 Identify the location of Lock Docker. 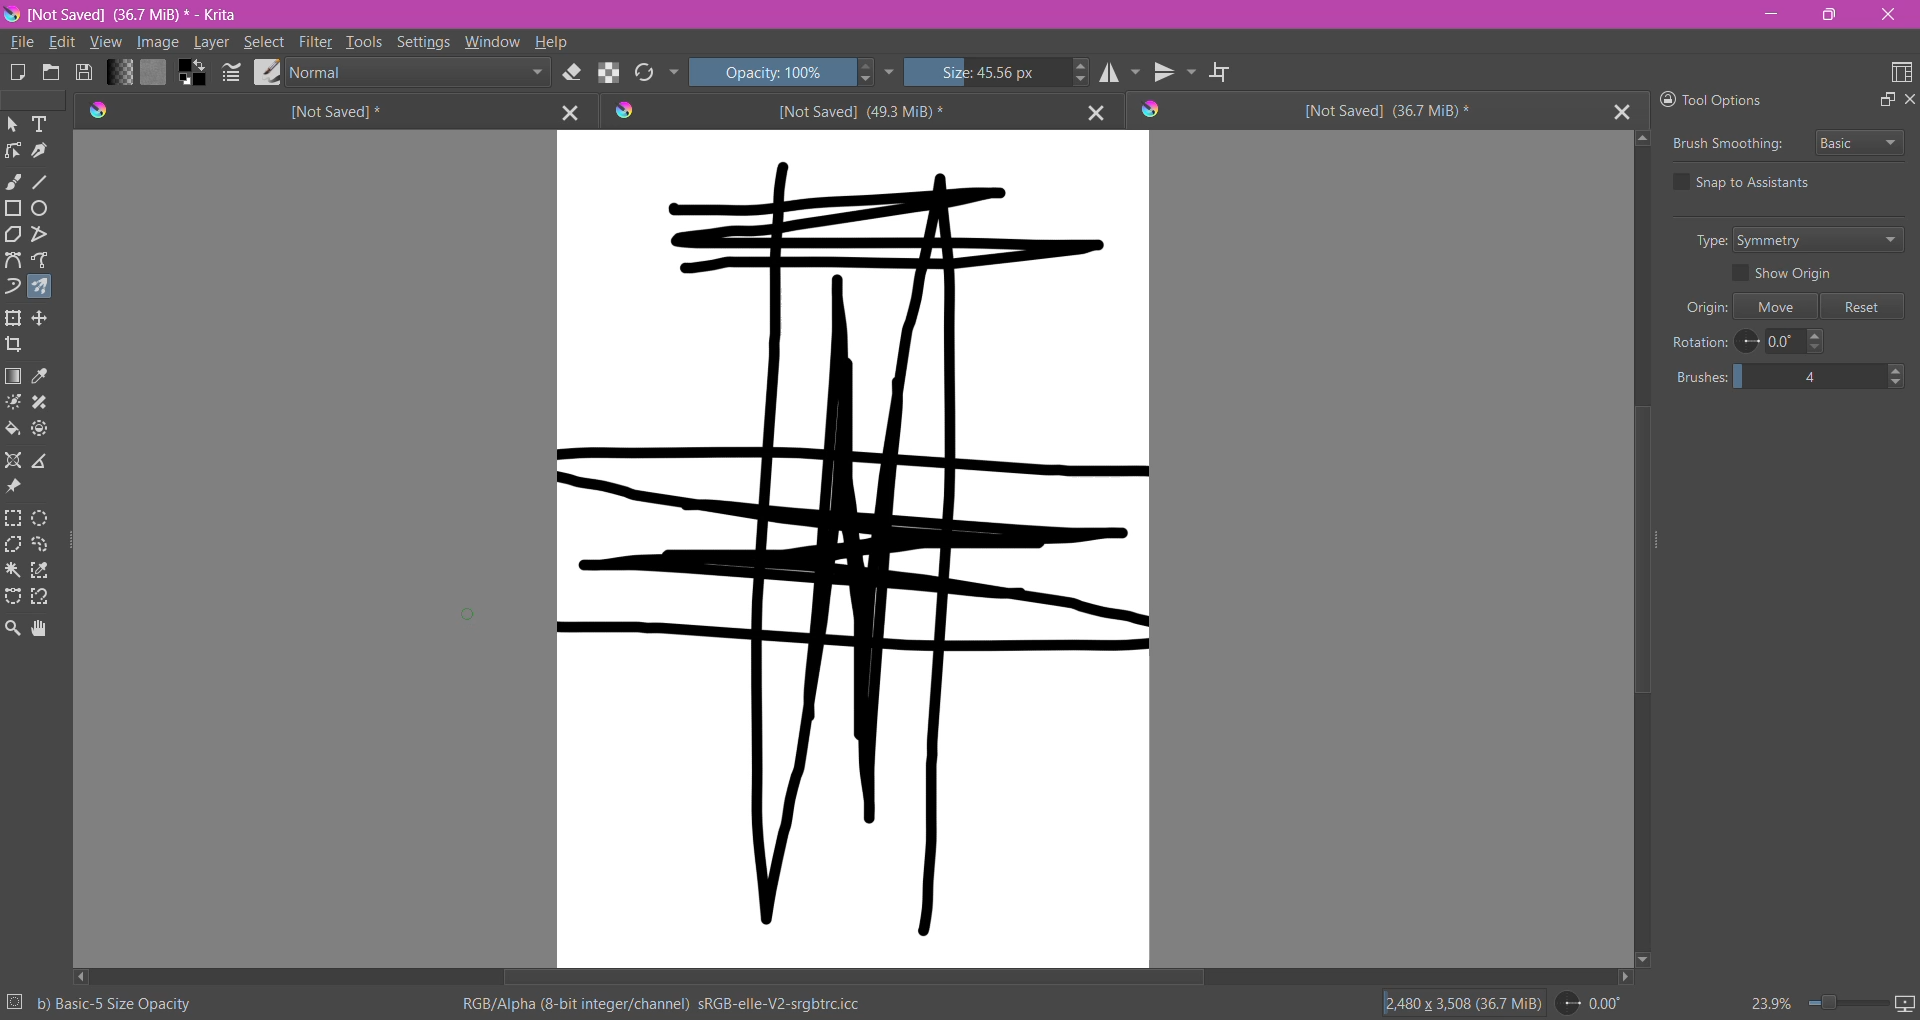
(1662, 99).